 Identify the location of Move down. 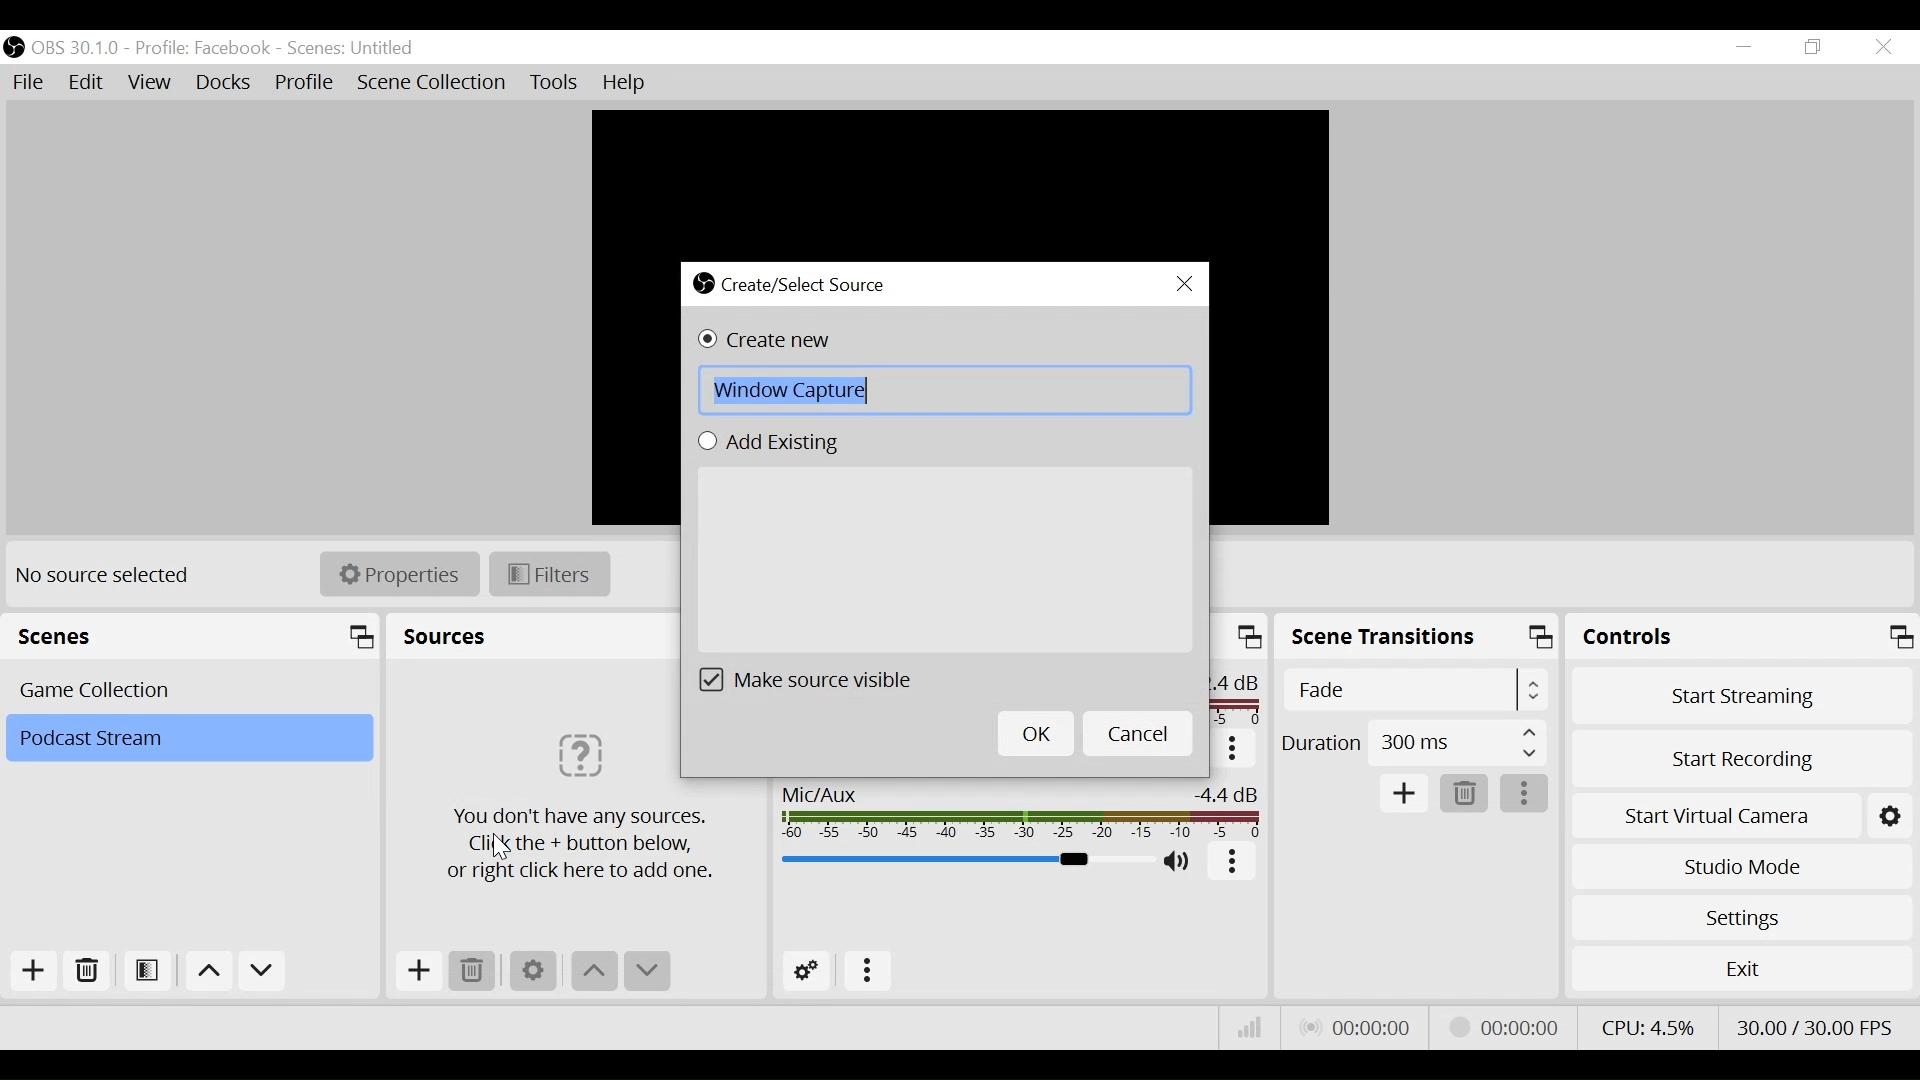
(647, 972).